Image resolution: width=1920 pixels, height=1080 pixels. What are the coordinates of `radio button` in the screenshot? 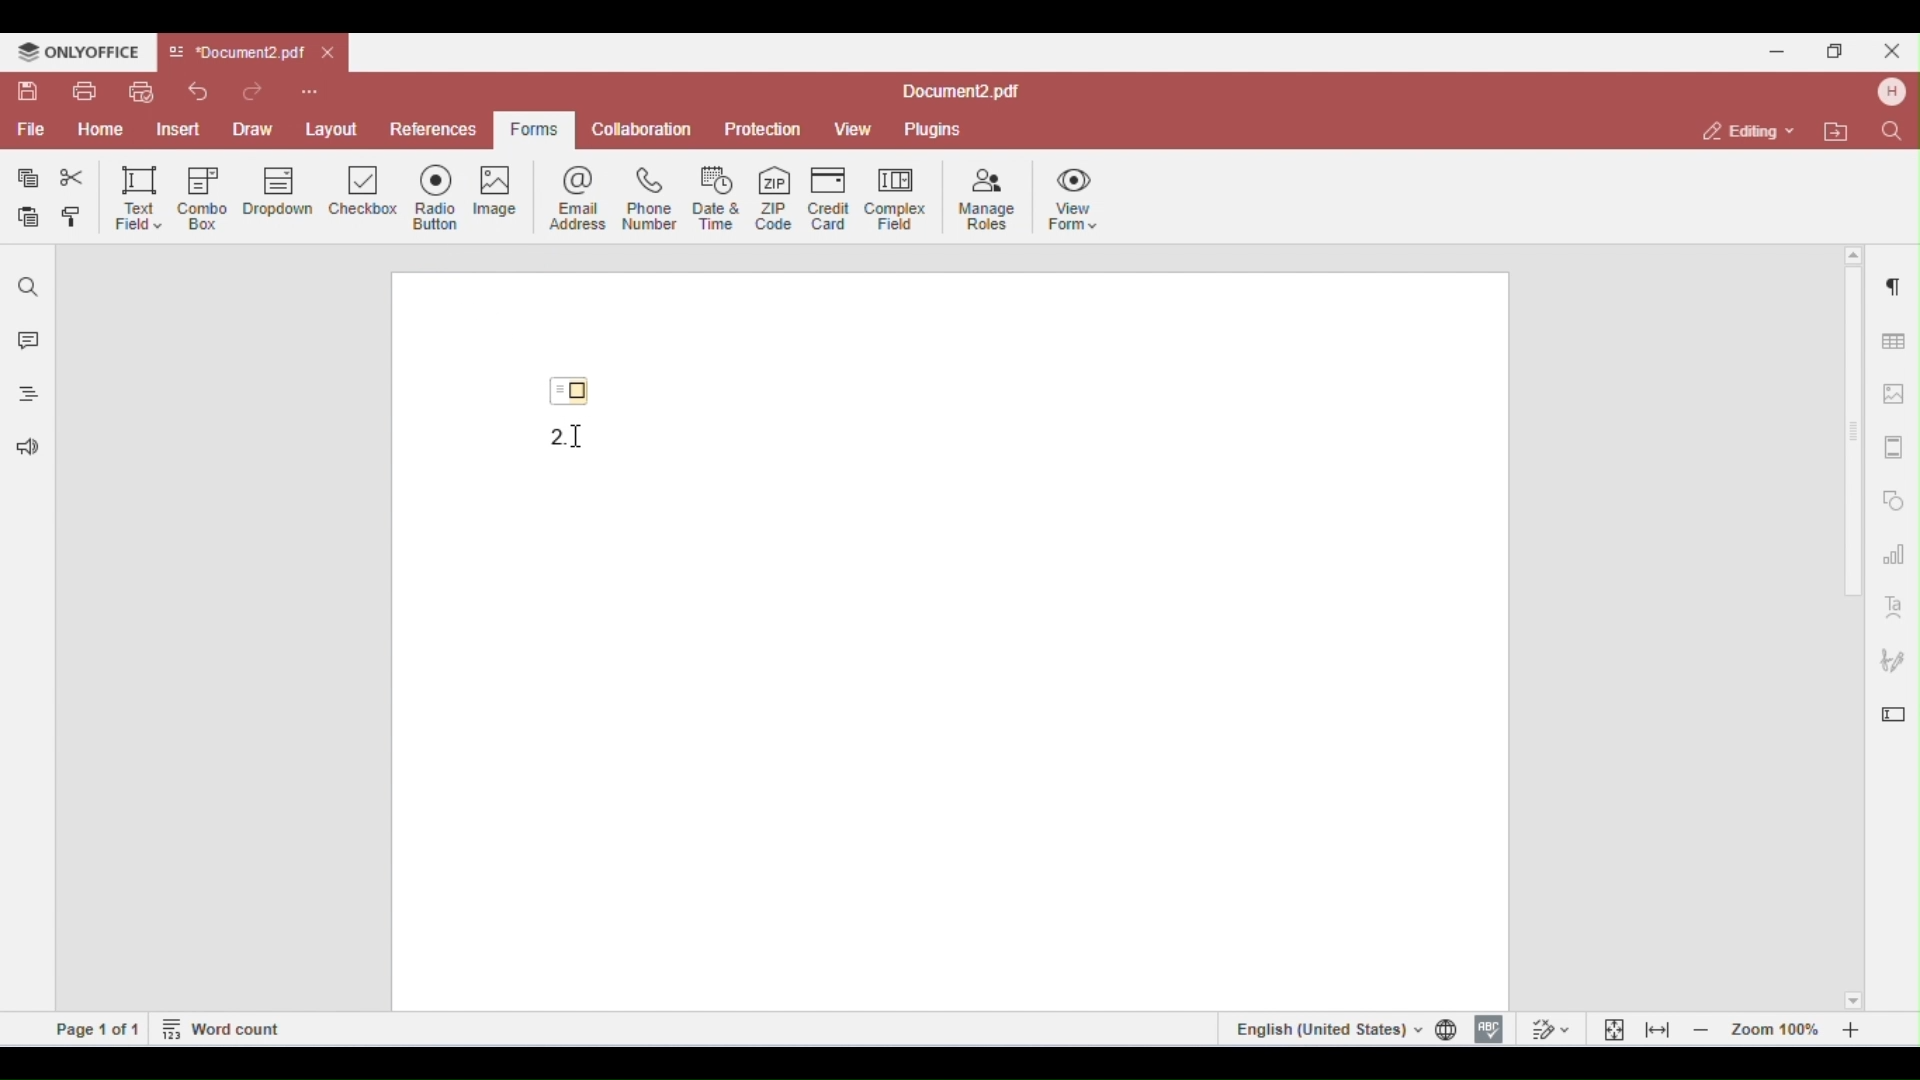 It's located at (442, 197).